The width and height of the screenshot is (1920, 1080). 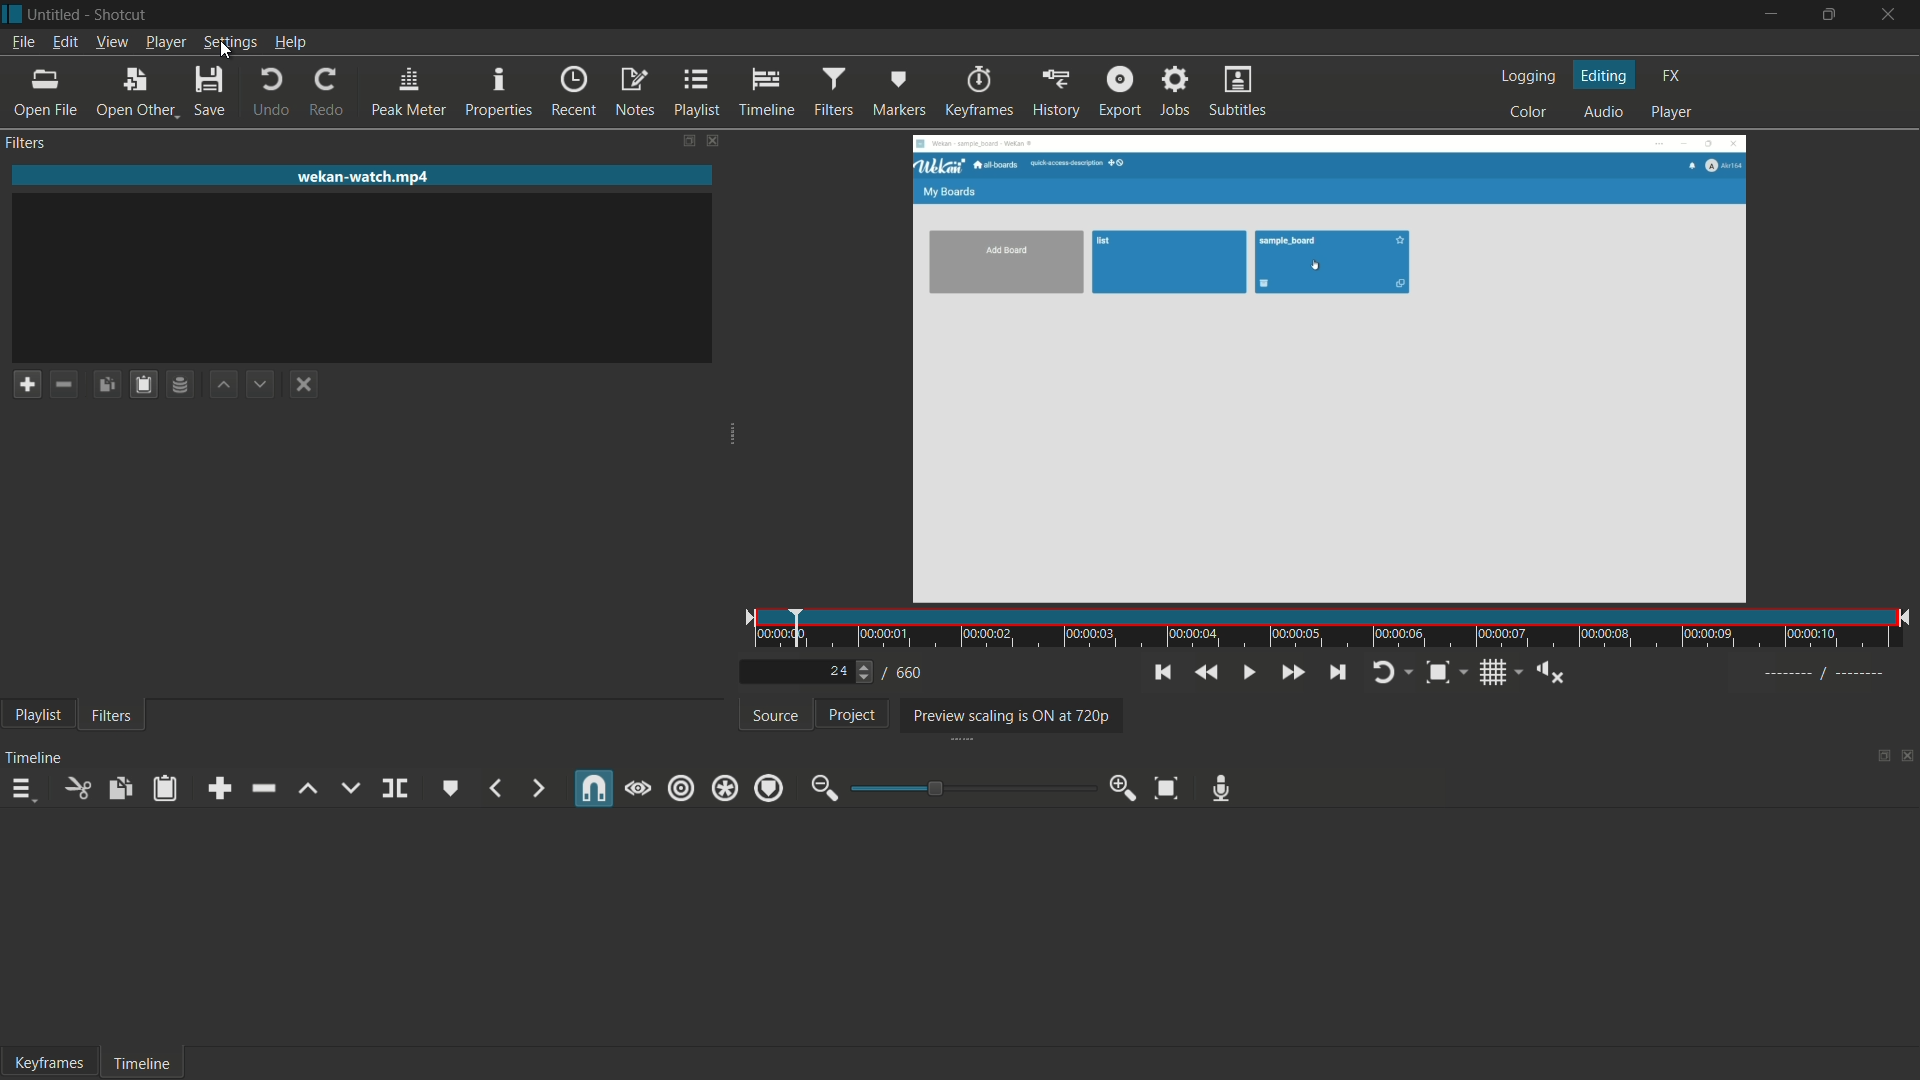 What do you see at coordinates (57, 15) in the screenshot?
I see `project name` at bounding box center [57, 15].